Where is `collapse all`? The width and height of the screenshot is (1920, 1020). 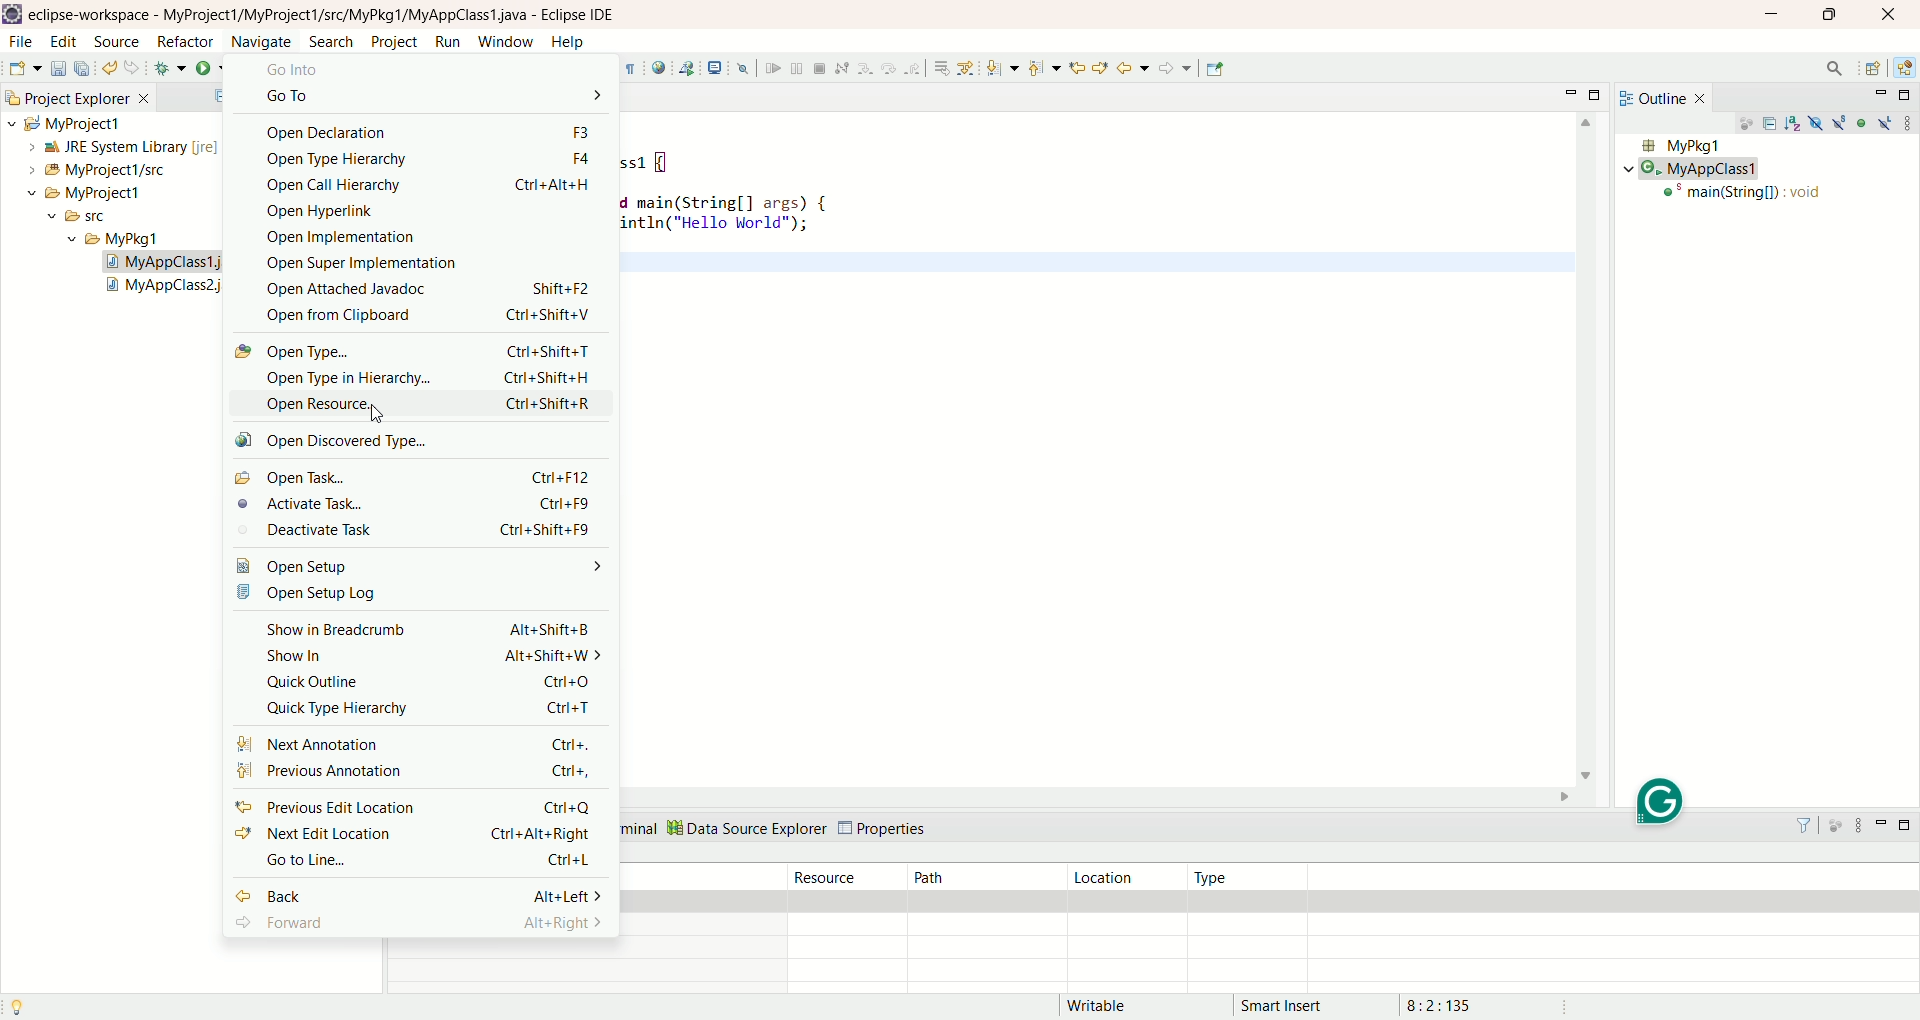
collapse all is located at coordinates (1772, 126).